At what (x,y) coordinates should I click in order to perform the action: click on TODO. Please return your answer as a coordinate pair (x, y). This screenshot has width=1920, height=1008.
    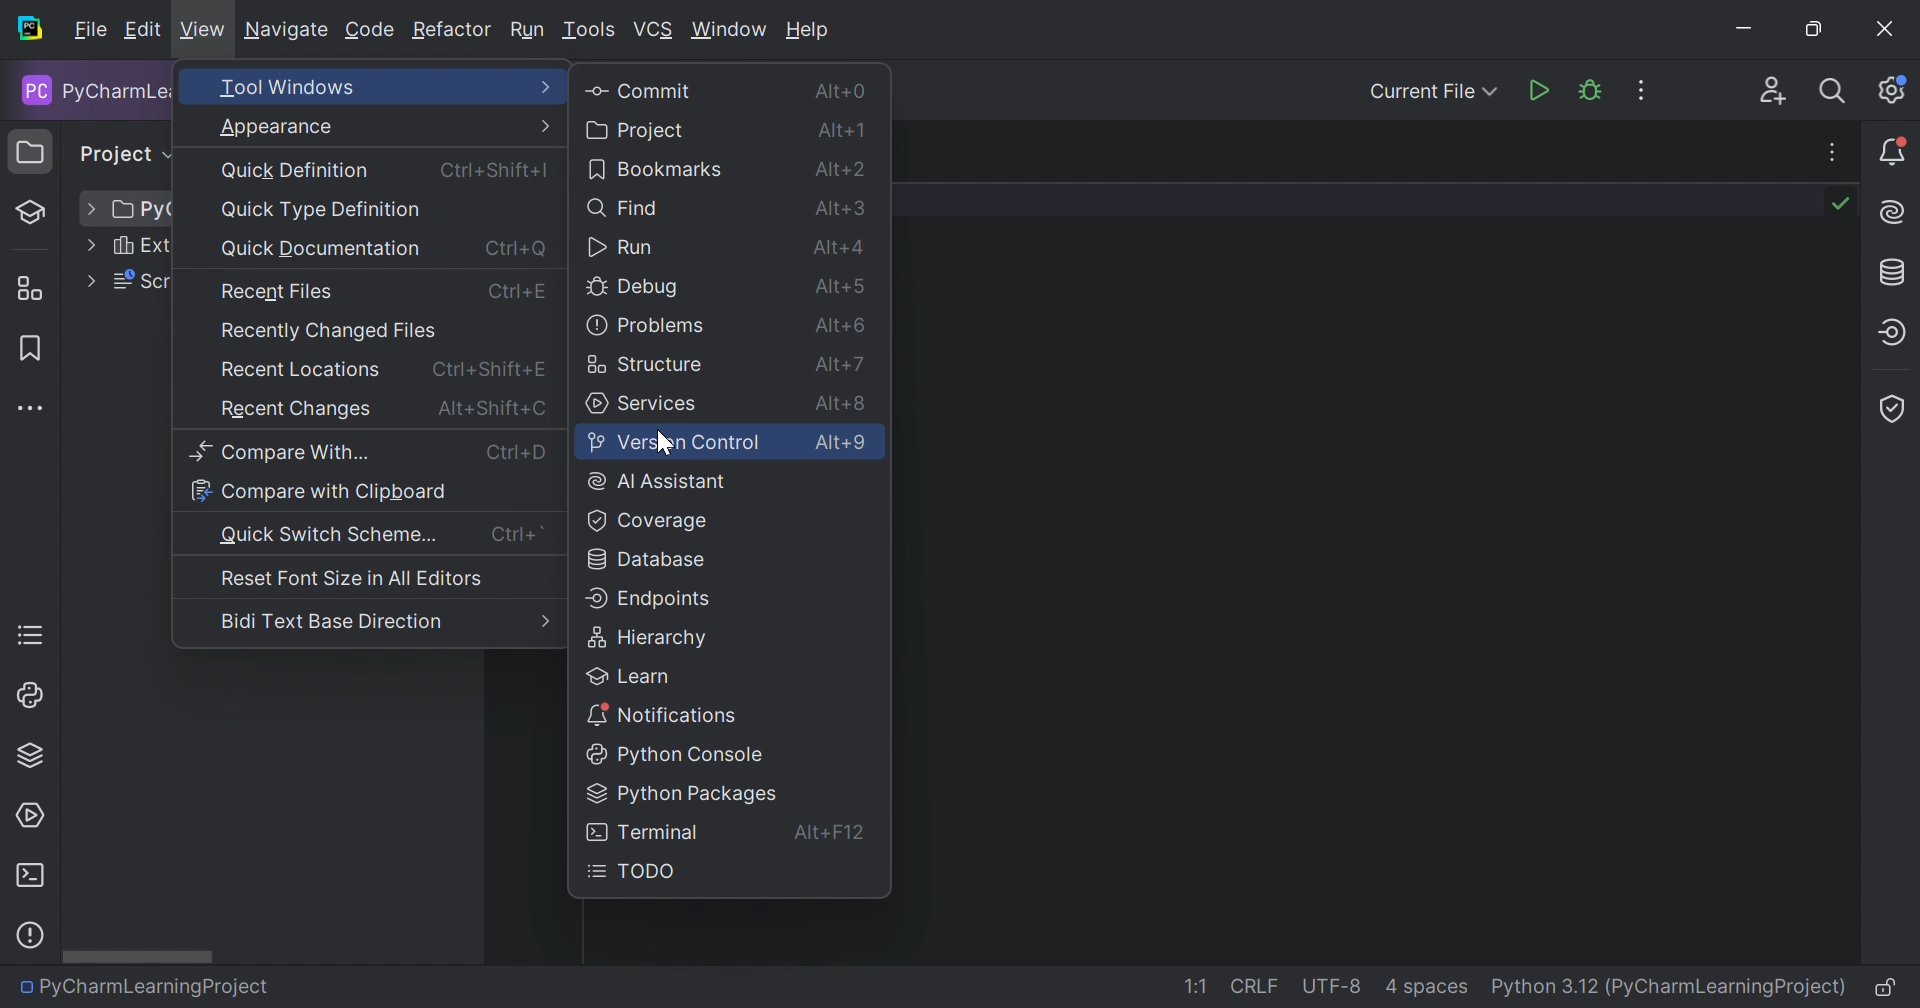
    Looking at the image, I should click on (638, 872).